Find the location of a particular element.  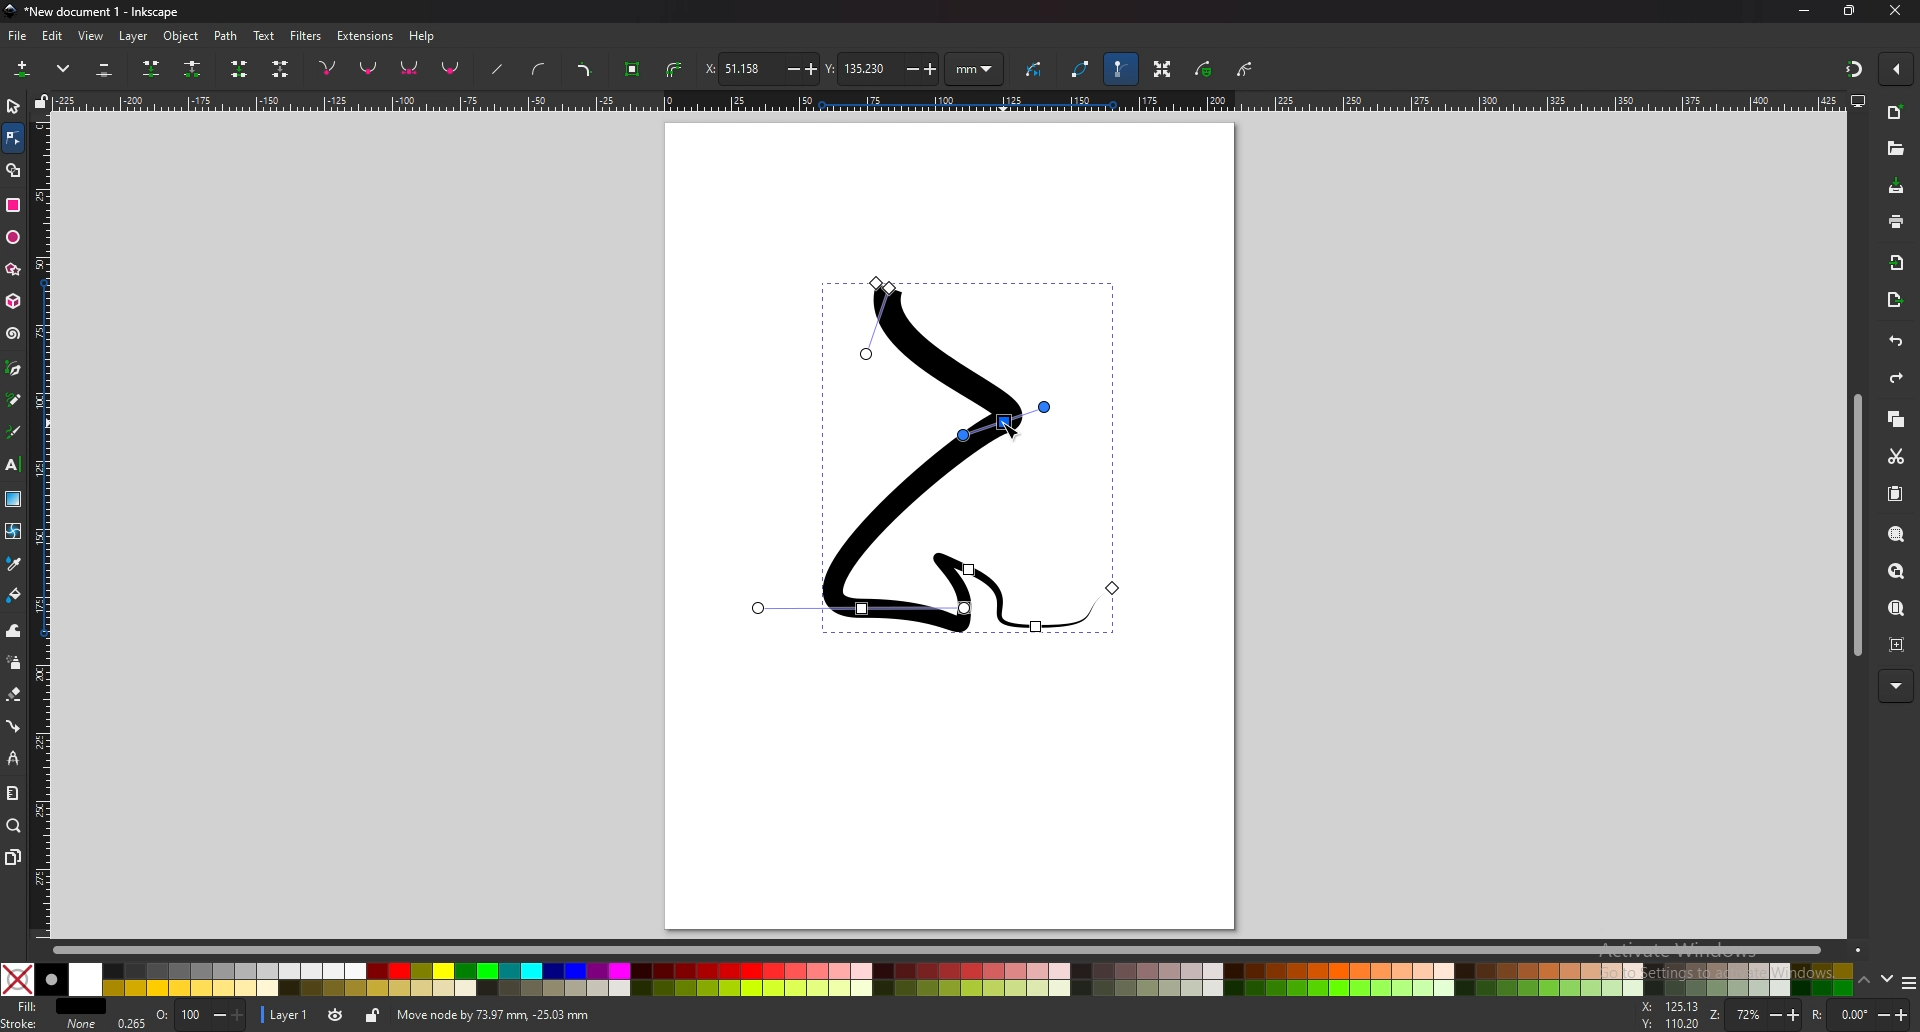

close is located at coordinates (1897, 12).